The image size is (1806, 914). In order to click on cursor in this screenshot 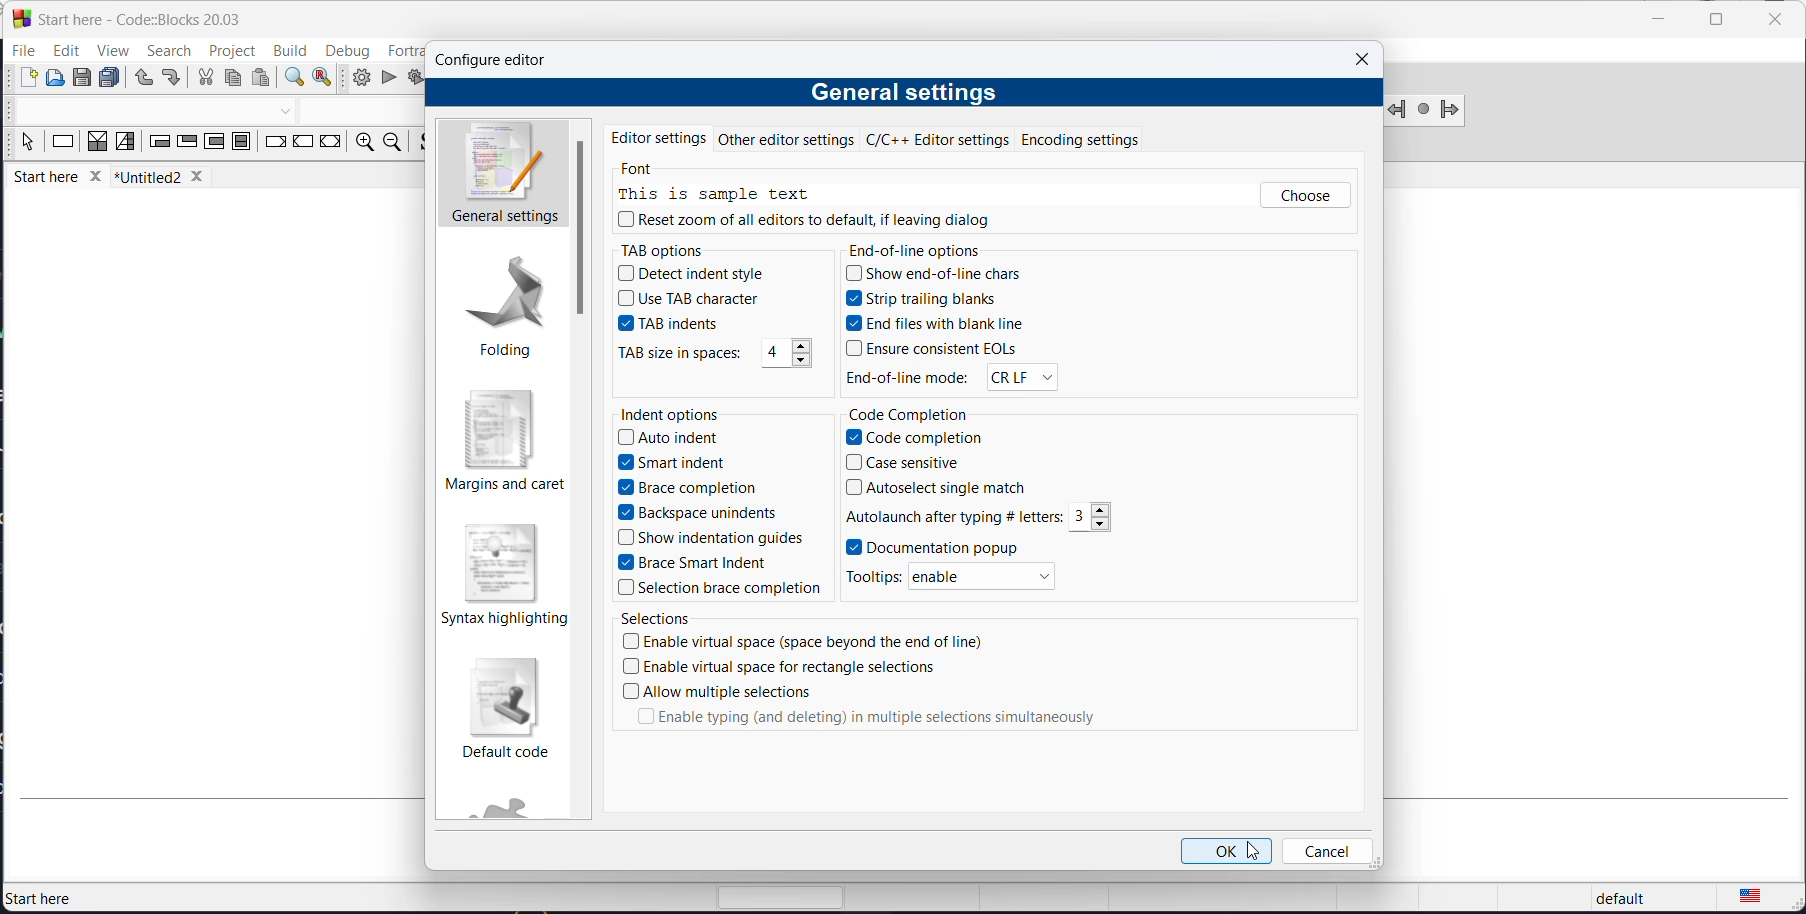, I will do `click(1257, 852)`.